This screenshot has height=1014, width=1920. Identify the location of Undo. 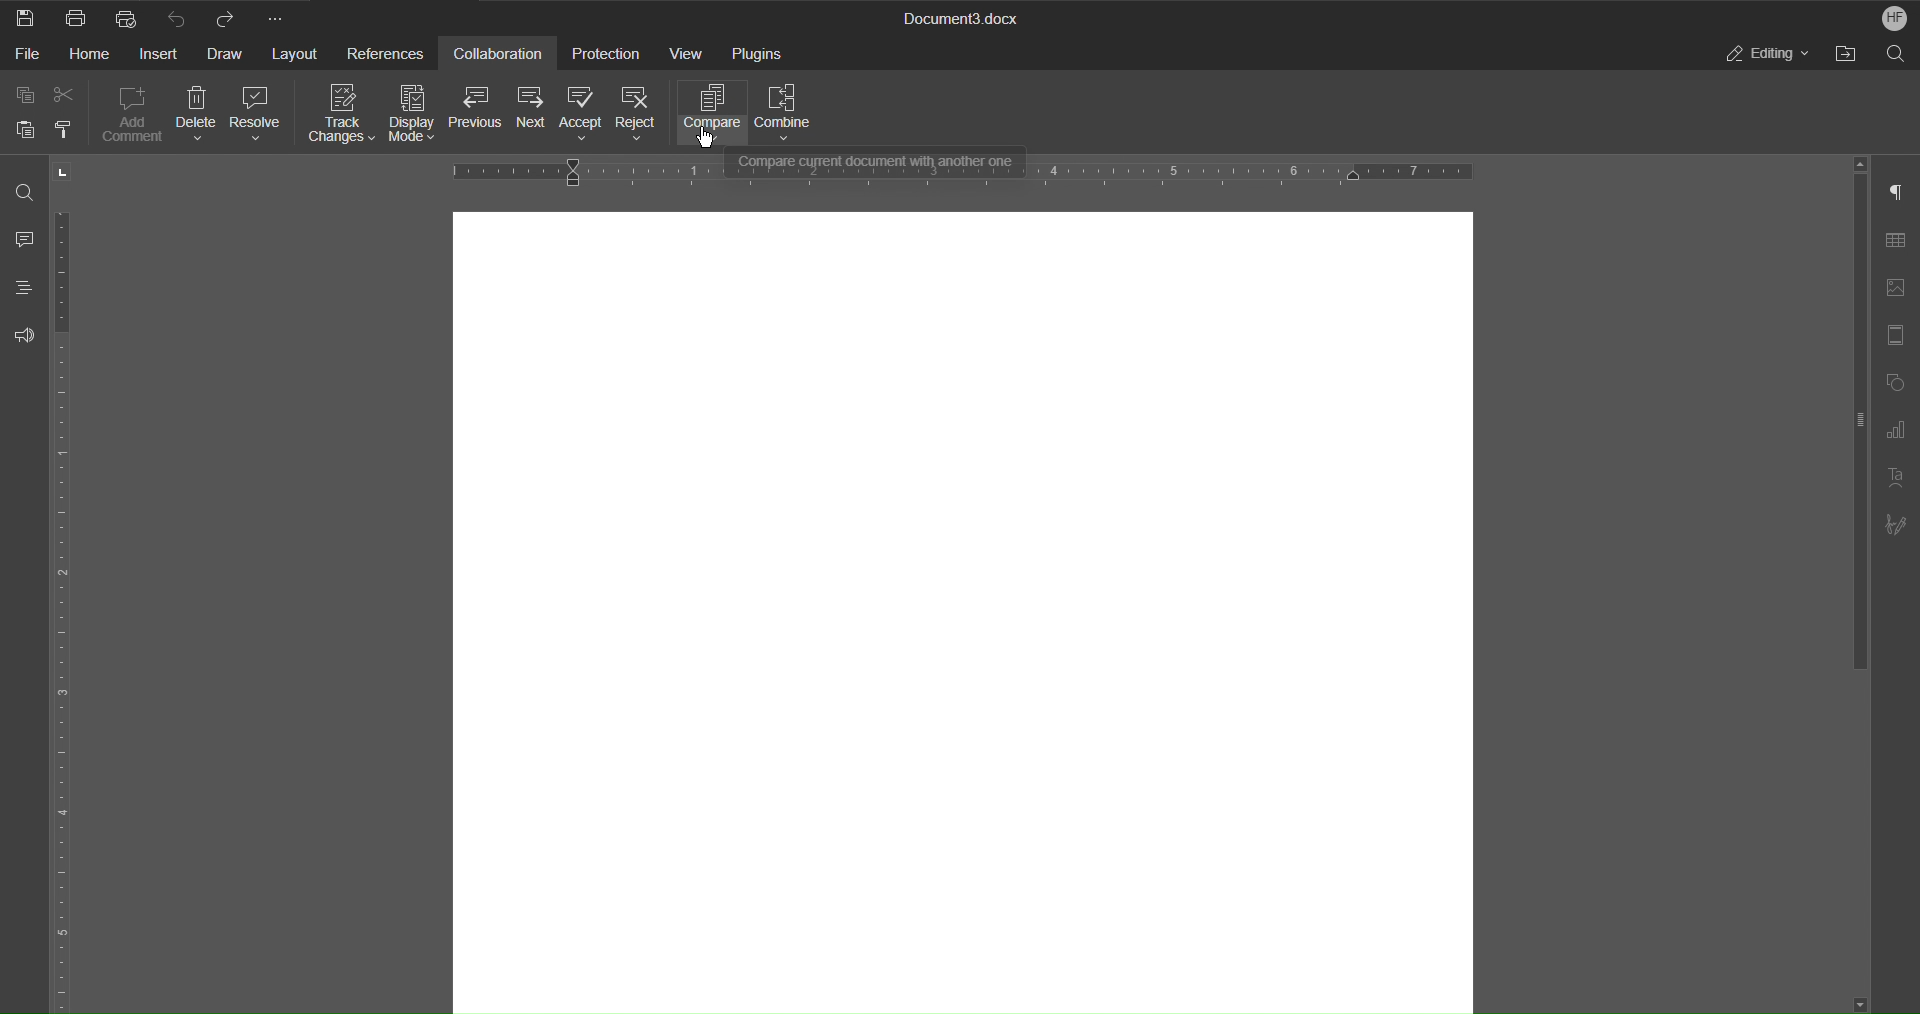
(180, 18).